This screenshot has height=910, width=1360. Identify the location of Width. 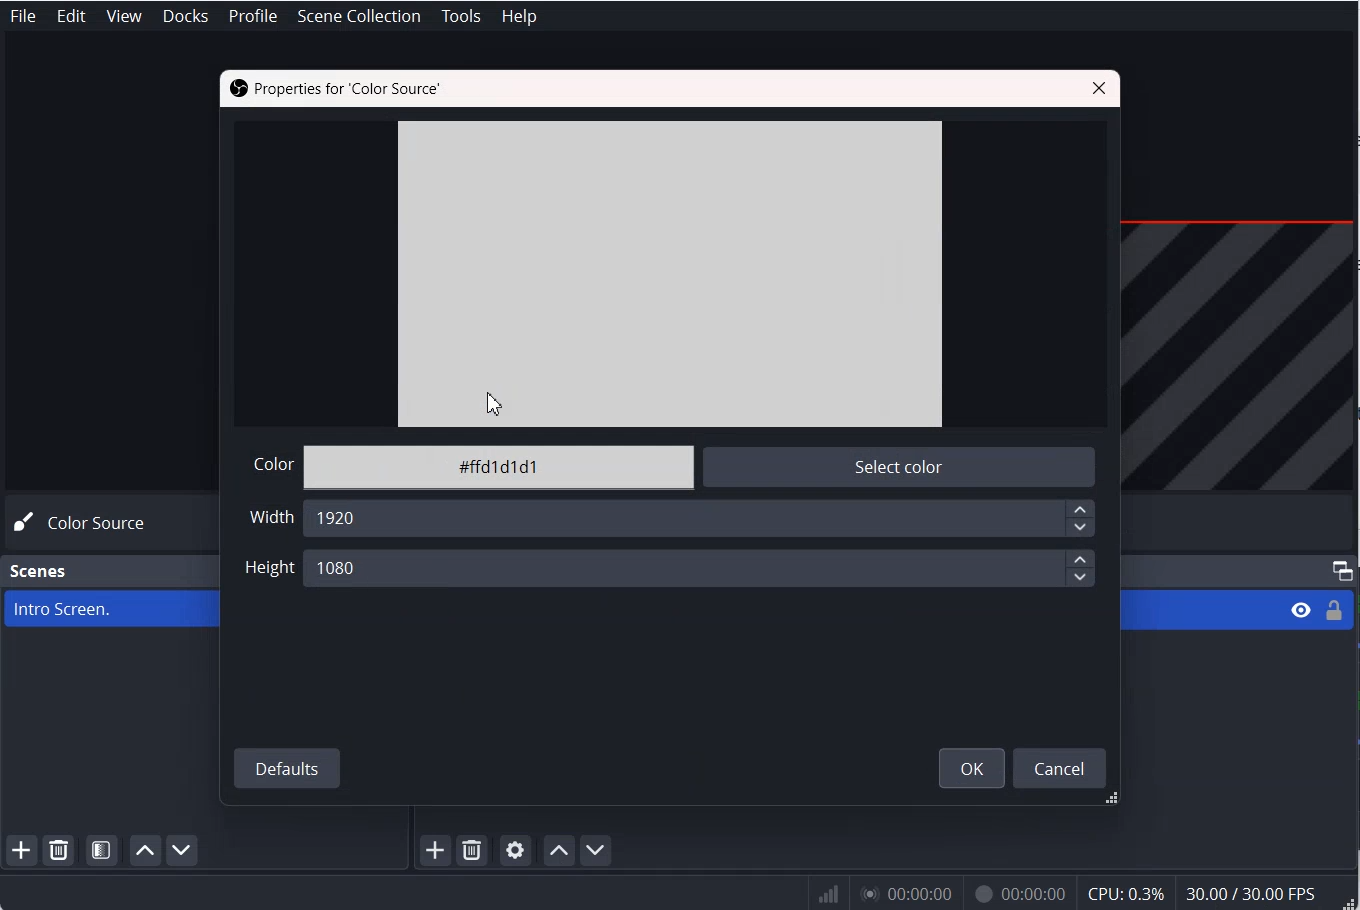
(702, 520).